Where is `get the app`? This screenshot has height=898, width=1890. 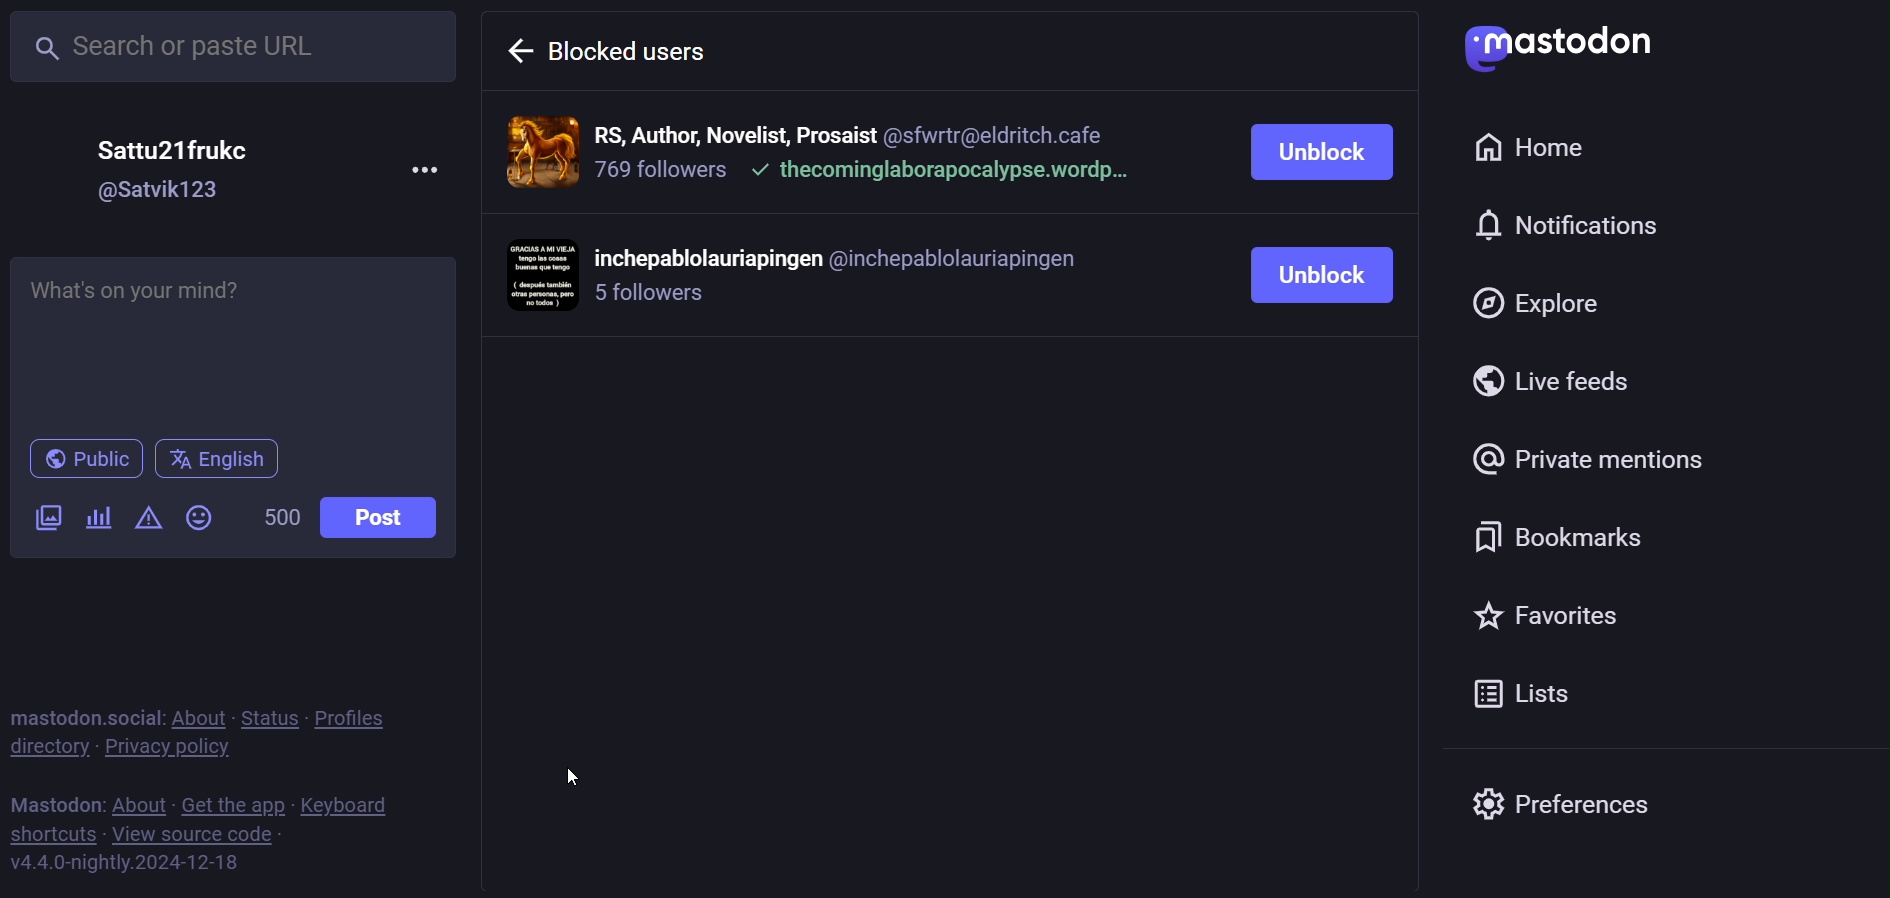
get the app is located at coordinates (235, 801).